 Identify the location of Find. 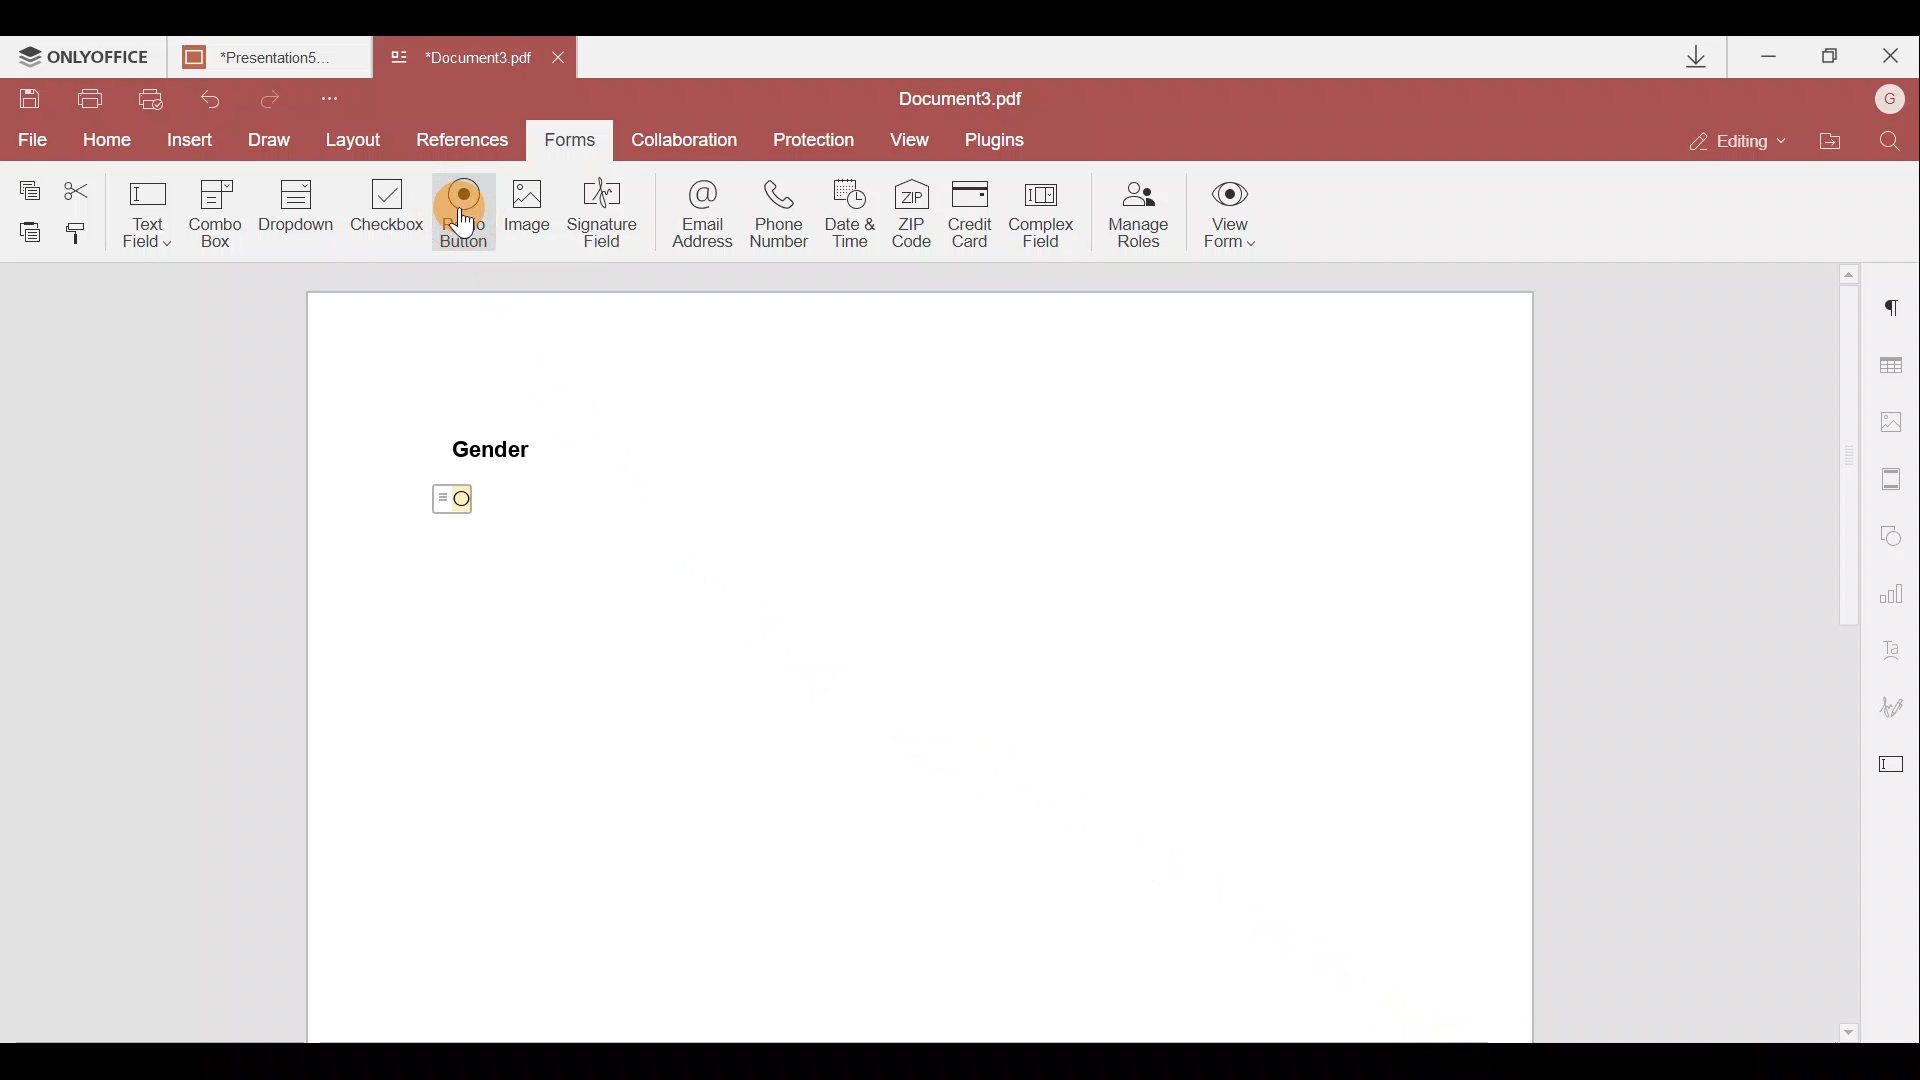
(1891, 137).